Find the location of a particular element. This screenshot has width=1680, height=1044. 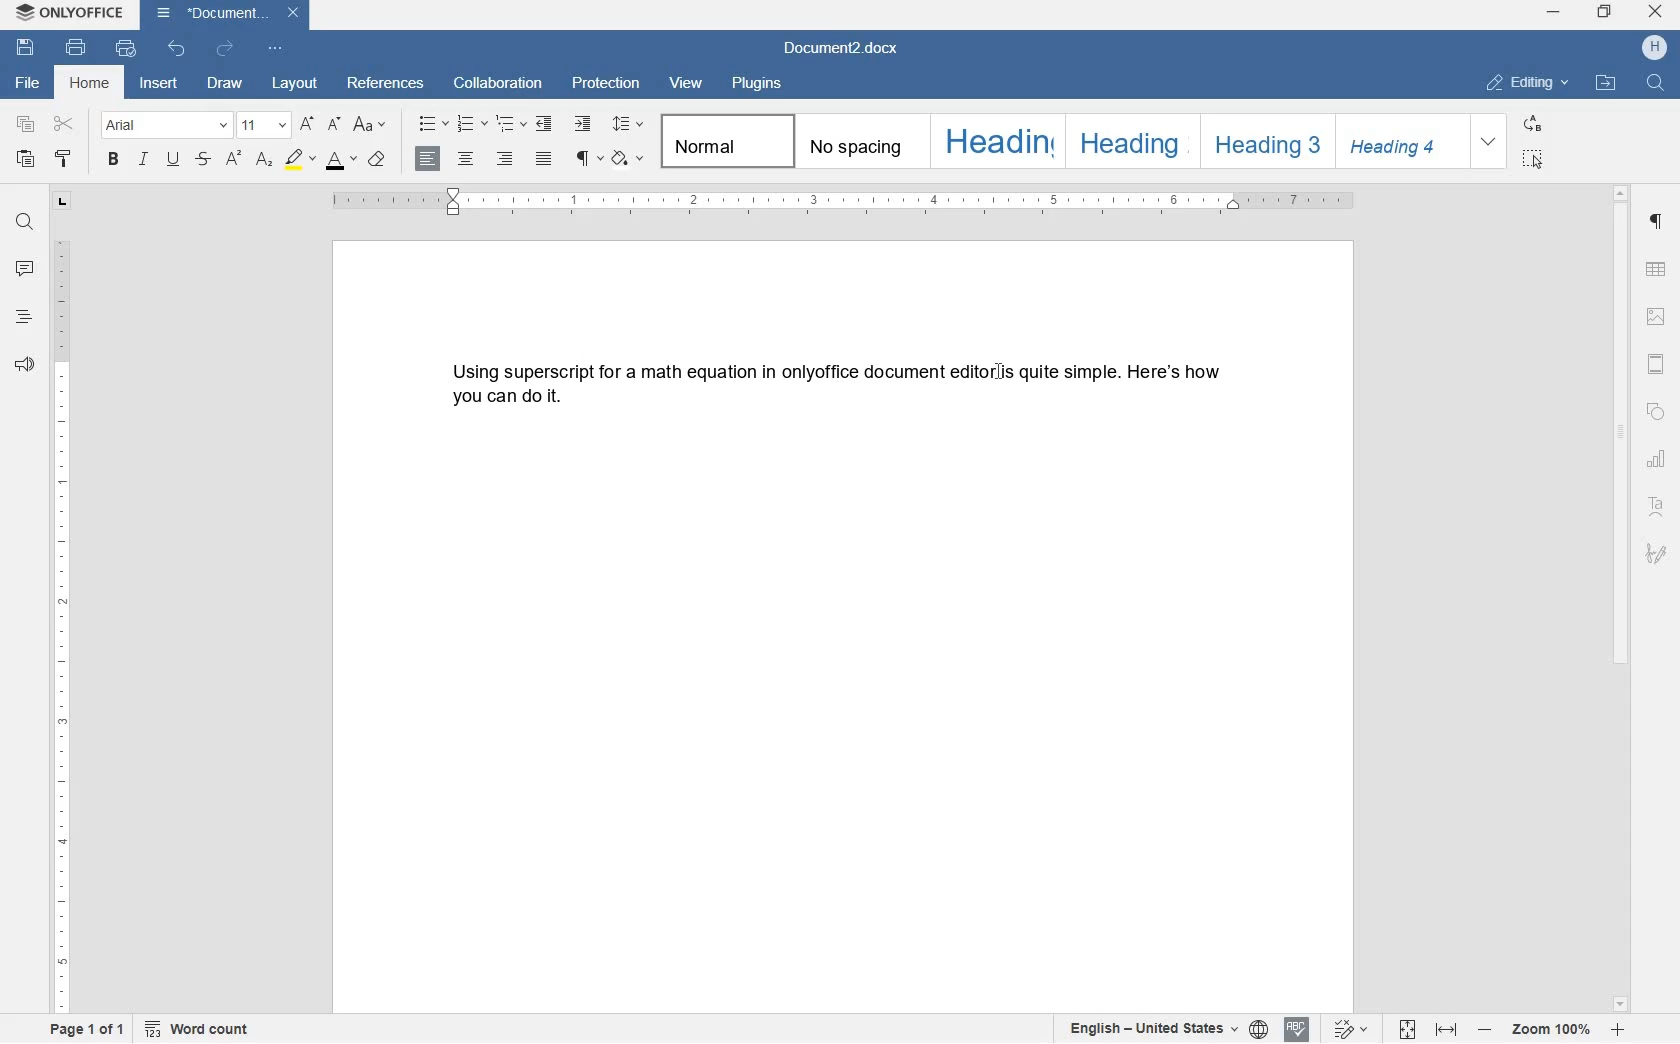

highlight color is located at coordinates (298, 158).